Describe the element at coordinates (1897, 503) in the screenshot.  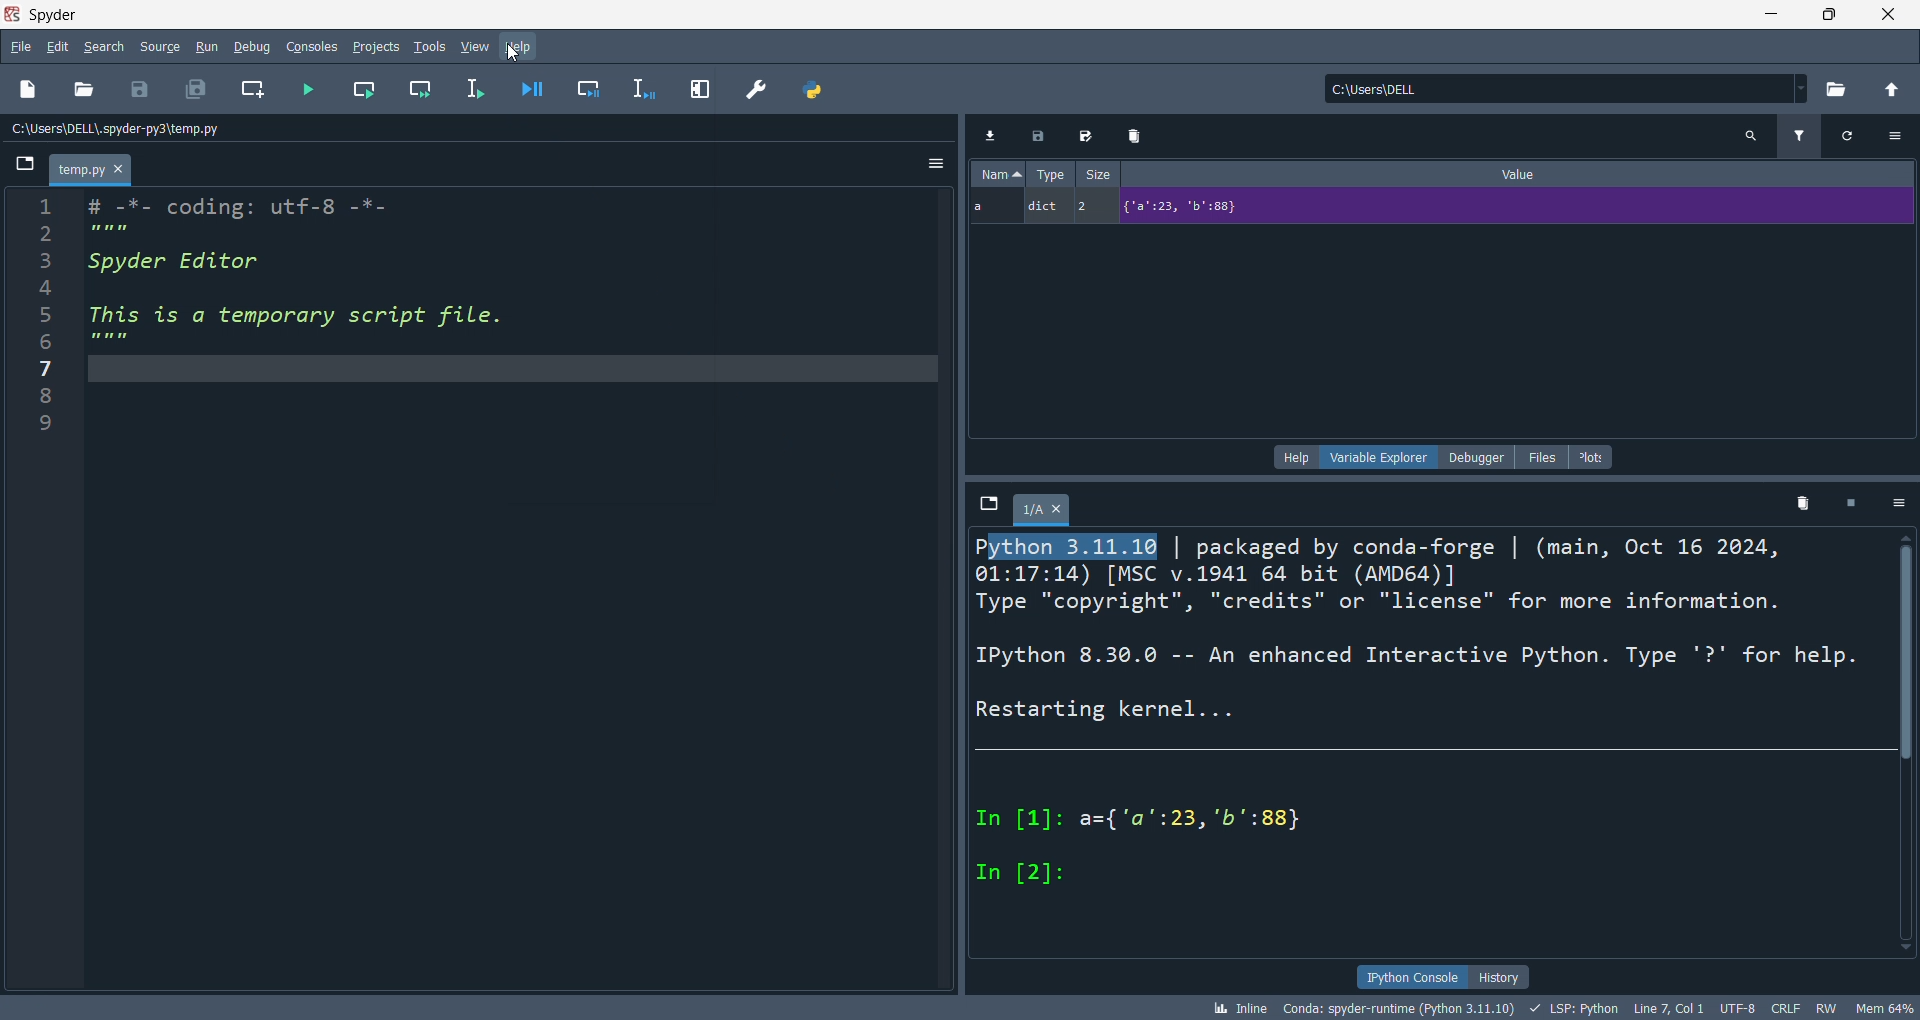
I see `Settings` at that location.